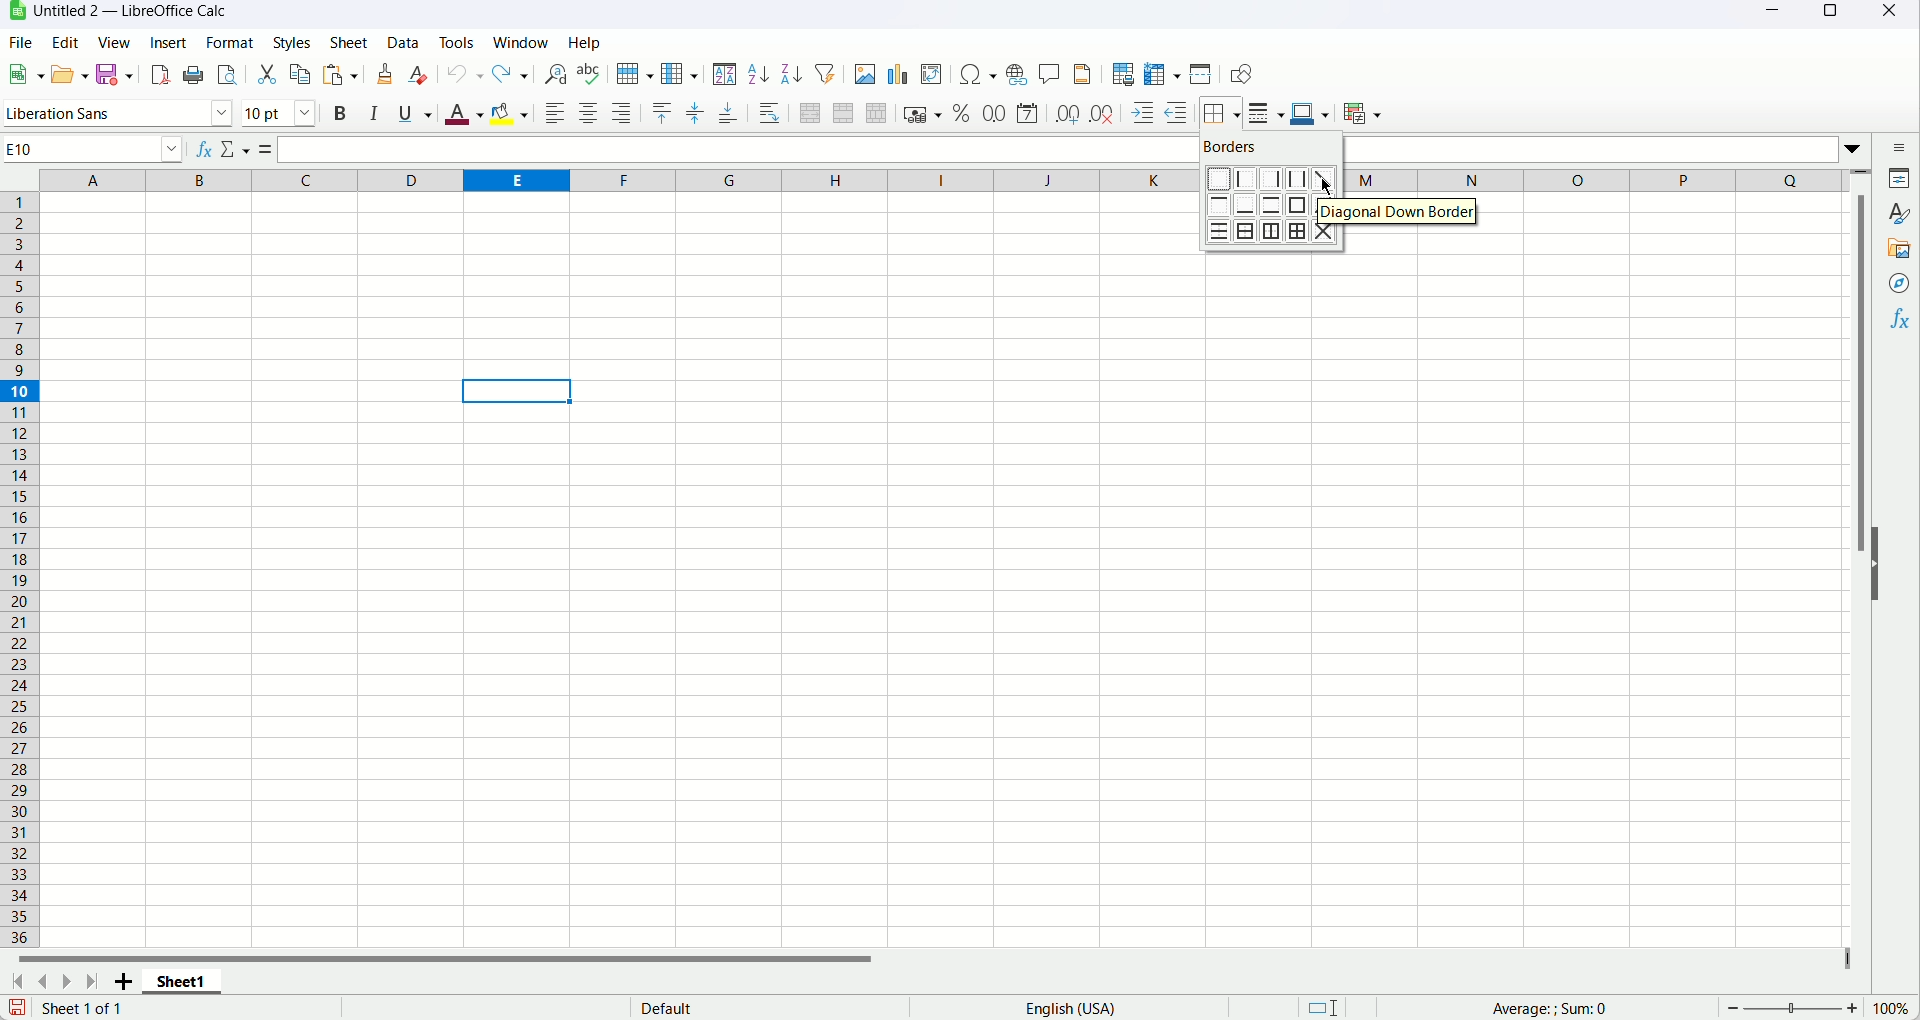 The height and width of the screenshot is (1020, 1920). Describe the element at coordinates (1898, 251) in the screenshot. I see `Gallery` at that location.